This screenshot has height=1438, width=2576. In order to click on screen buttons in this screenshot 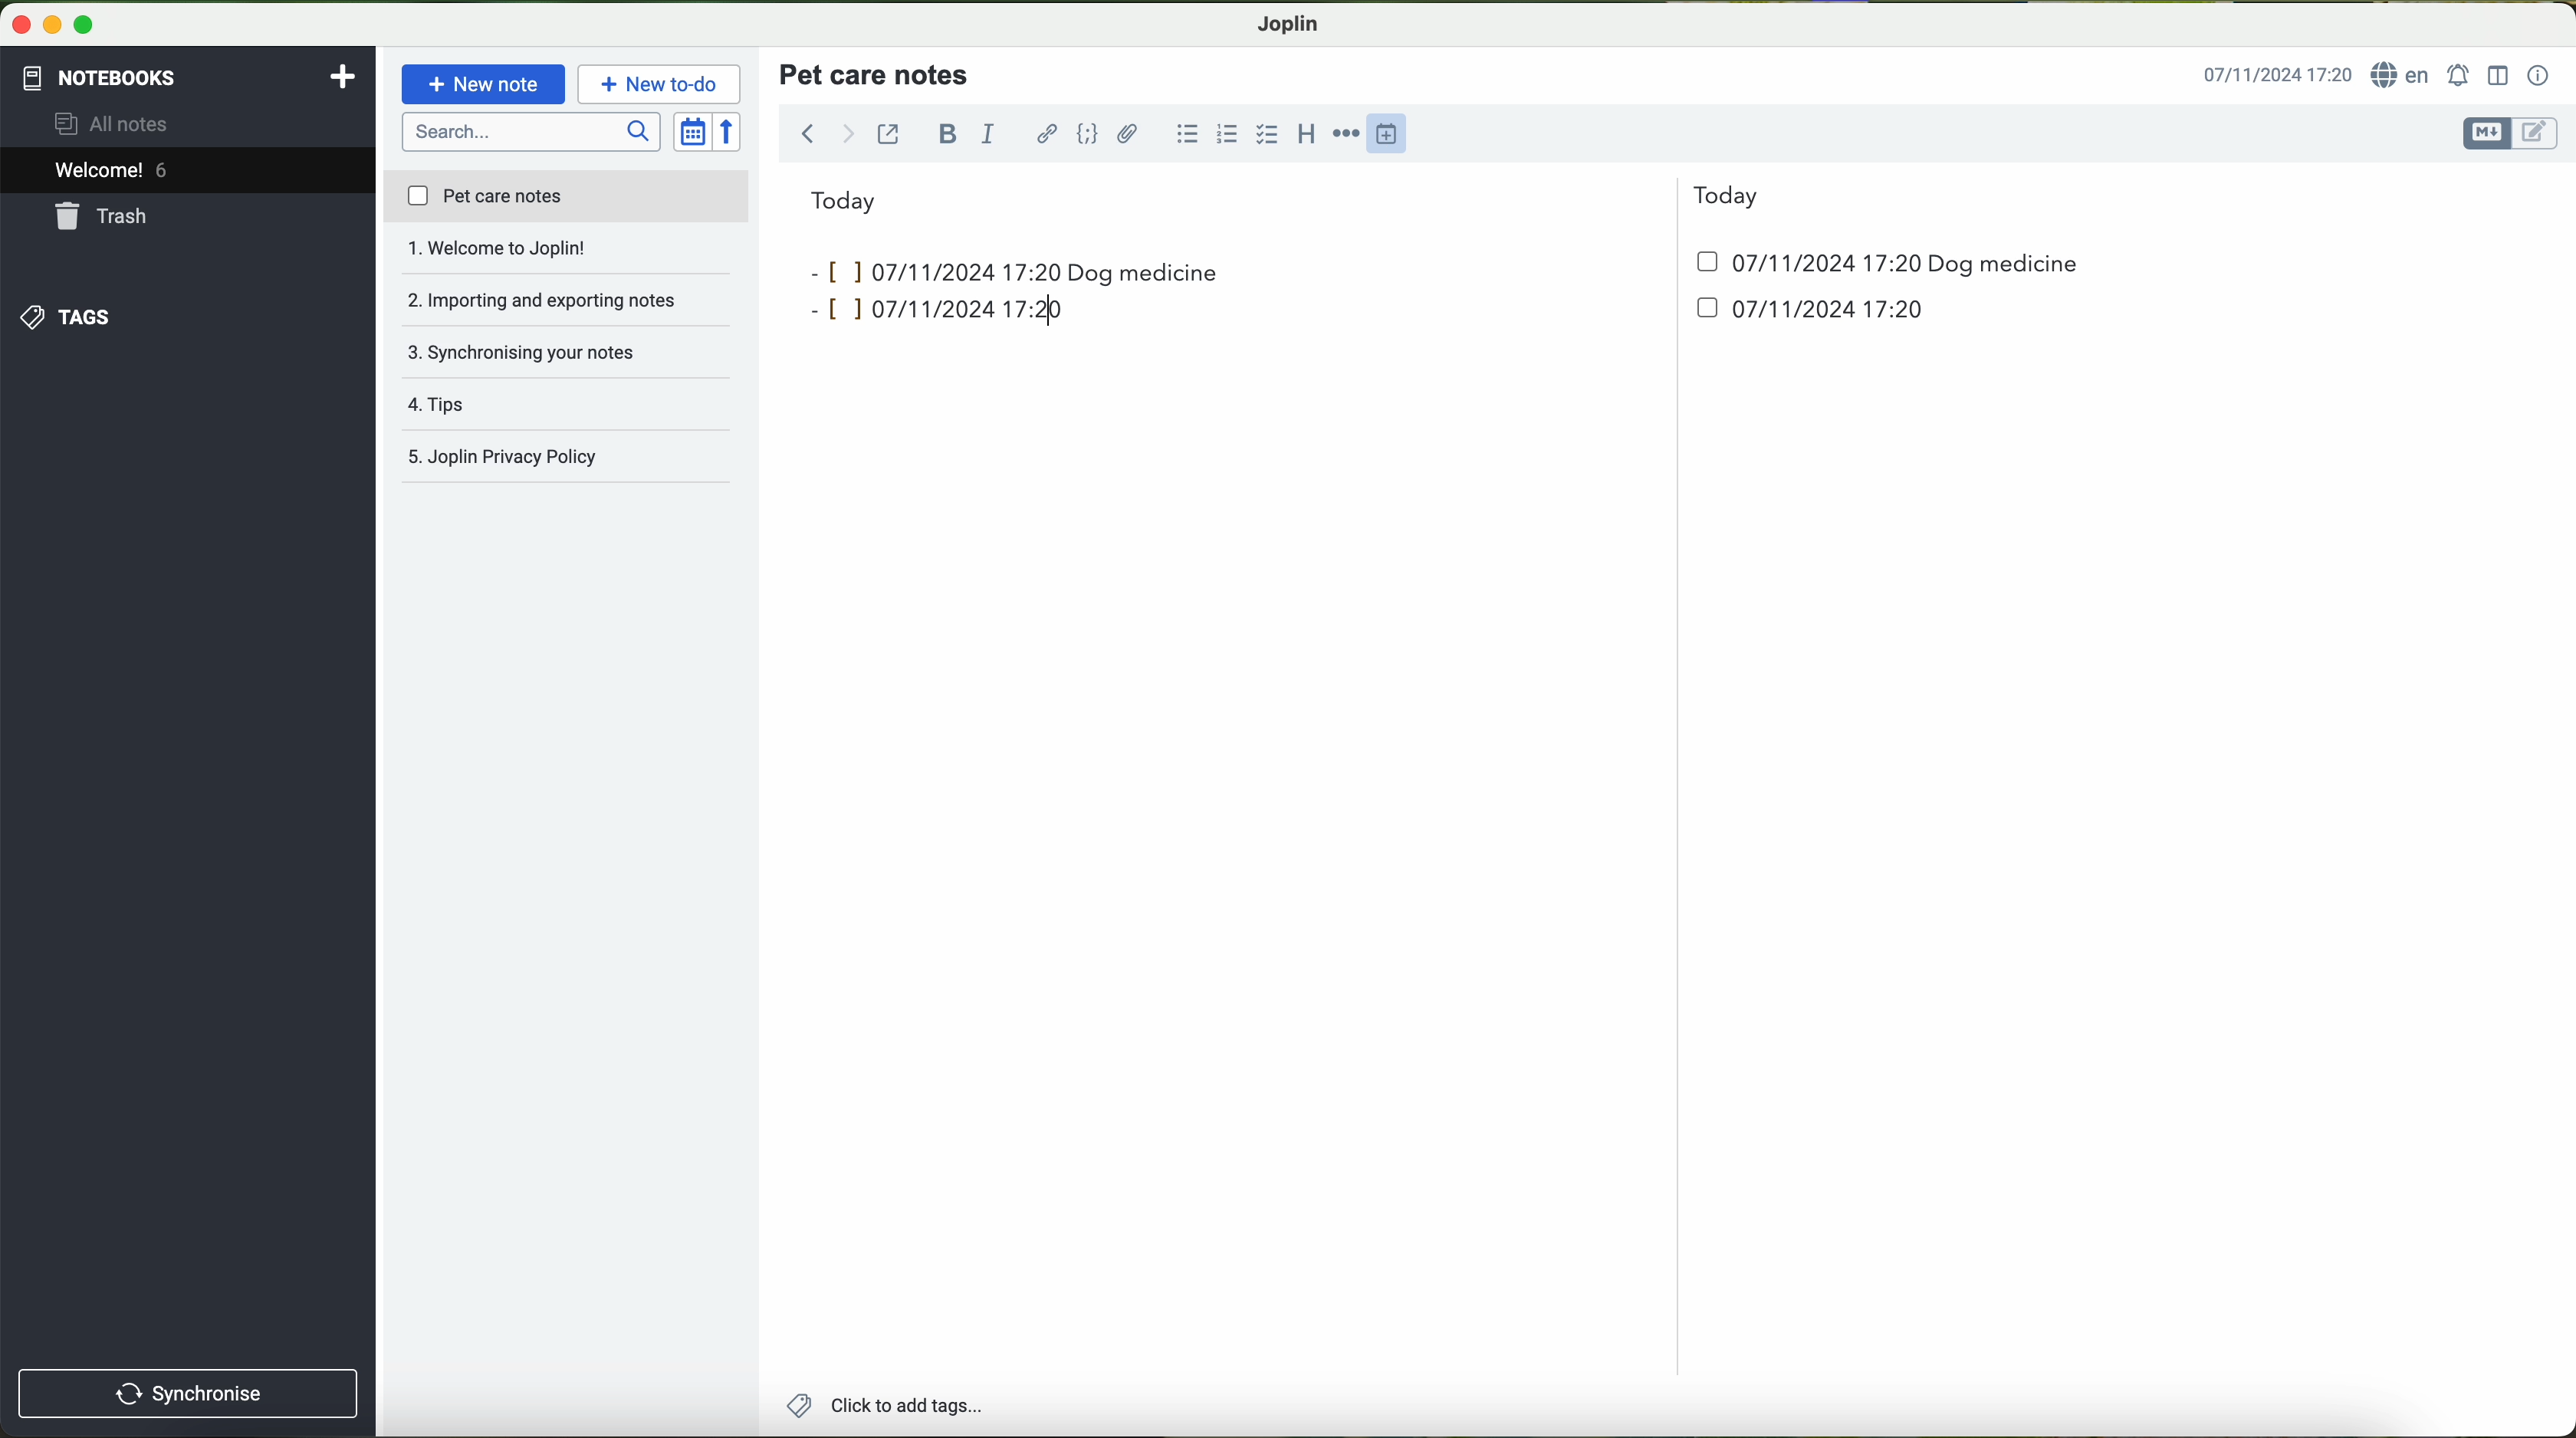, I will do `click(50, 26)`.